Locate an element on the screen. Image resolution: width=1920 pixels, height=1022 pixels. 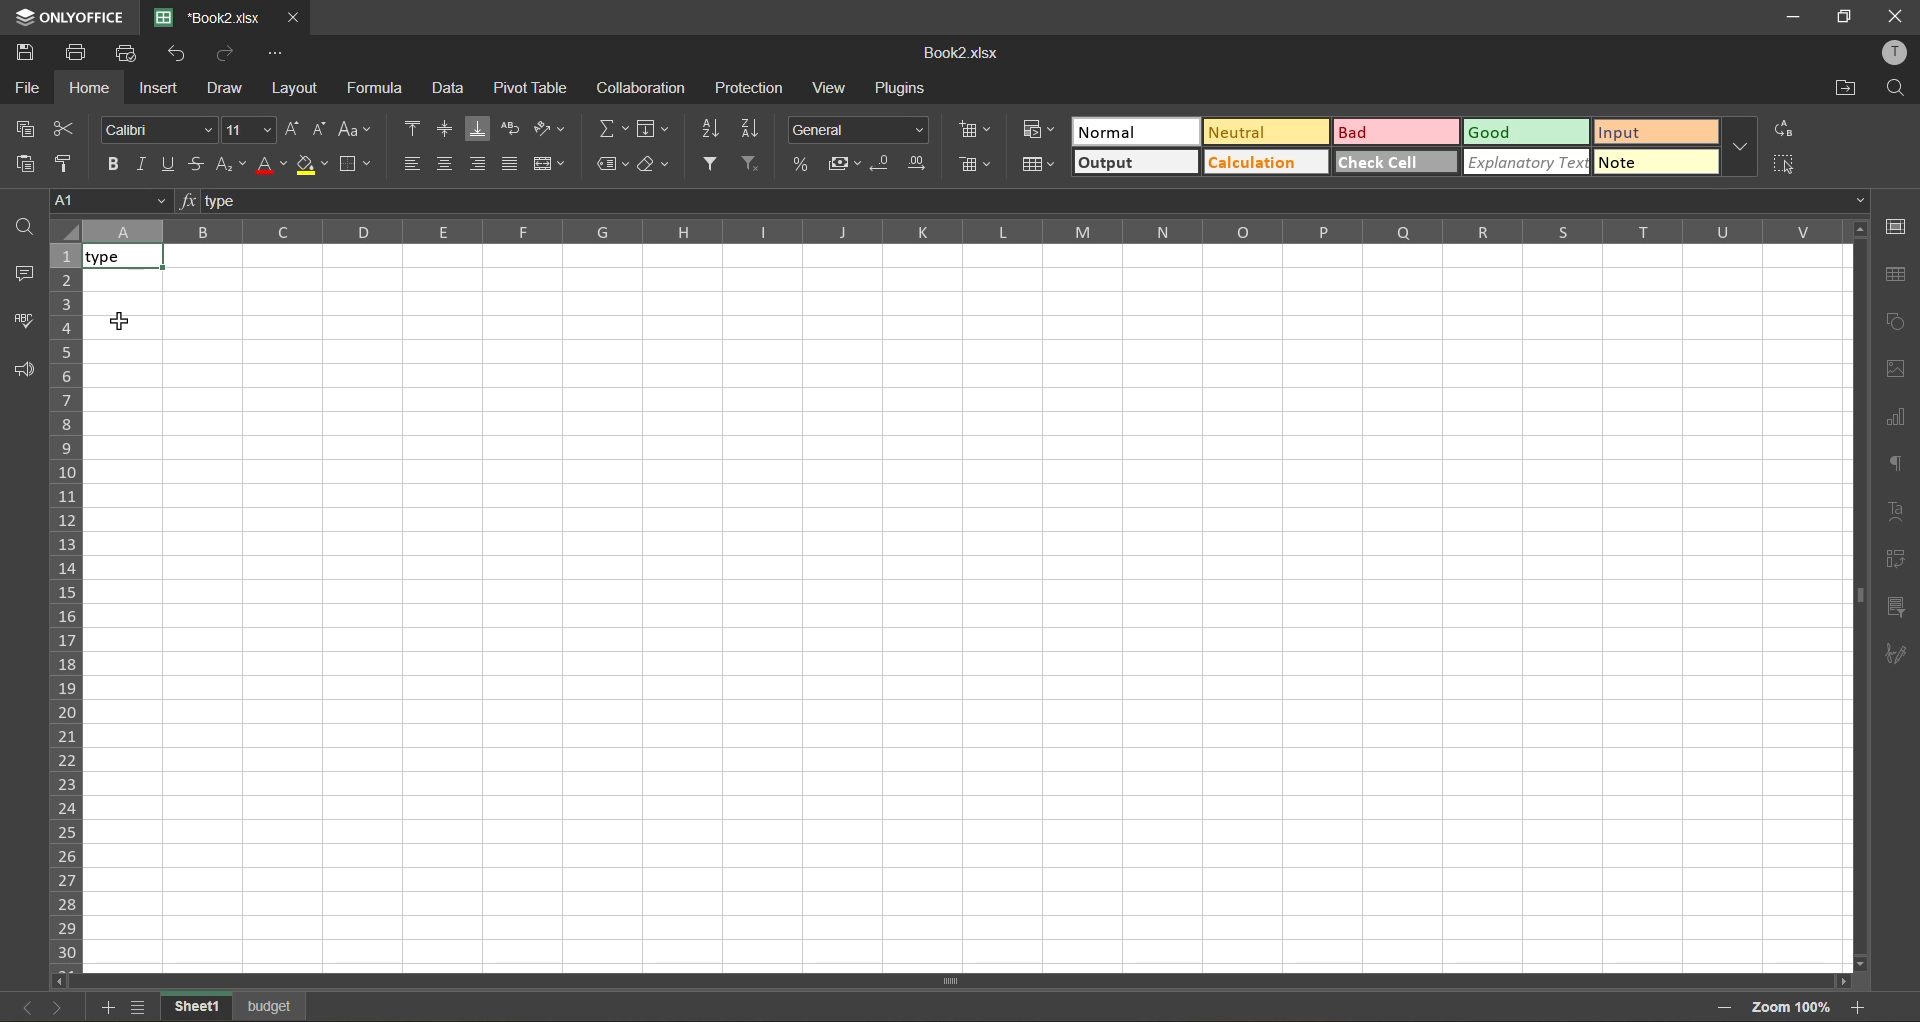
align top is located at coordinates (410, 128).